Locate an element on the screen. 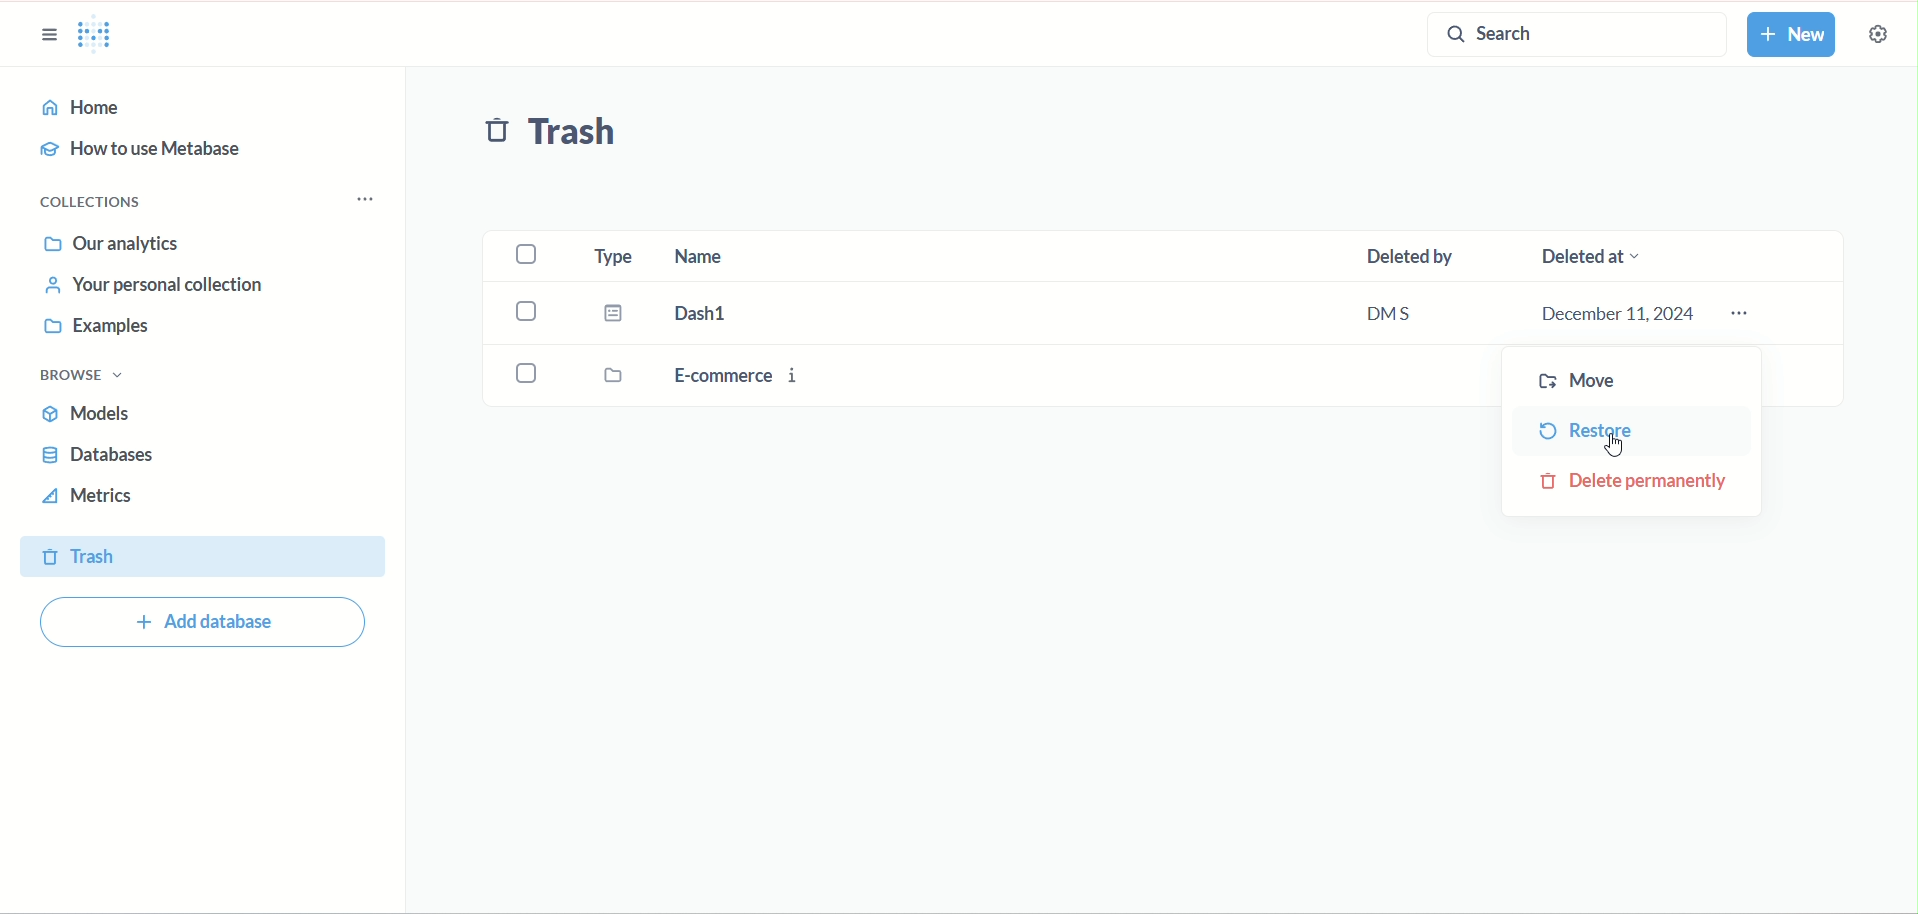 This screenshot has height=914, width=1918. our annalytics is located at coordinates (117, 242).